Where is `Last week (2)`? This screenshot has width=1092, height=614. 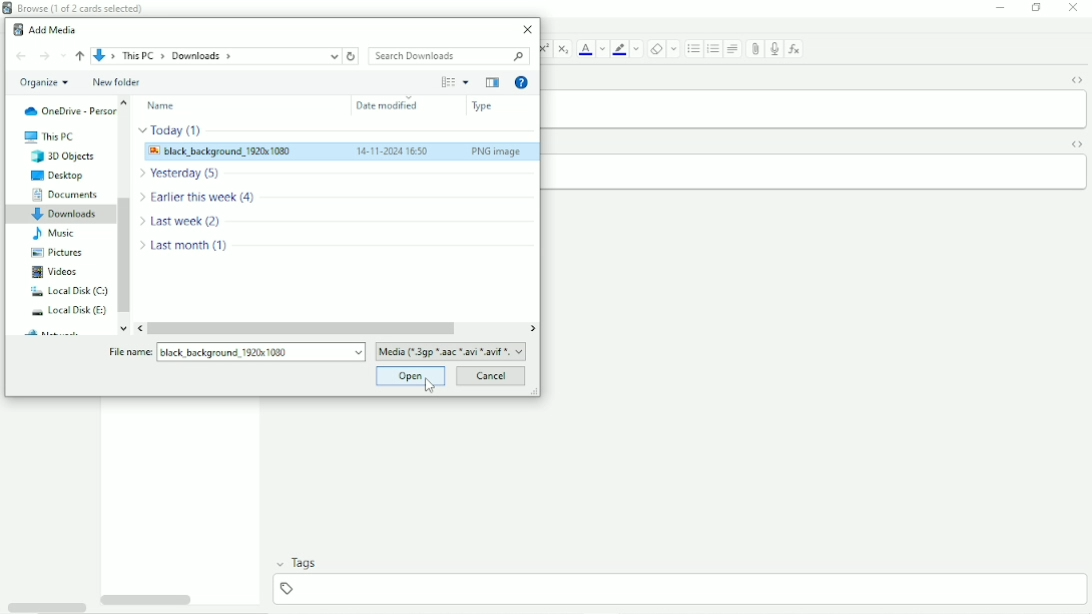
Last week (2) is located at coordinates (181, 221).